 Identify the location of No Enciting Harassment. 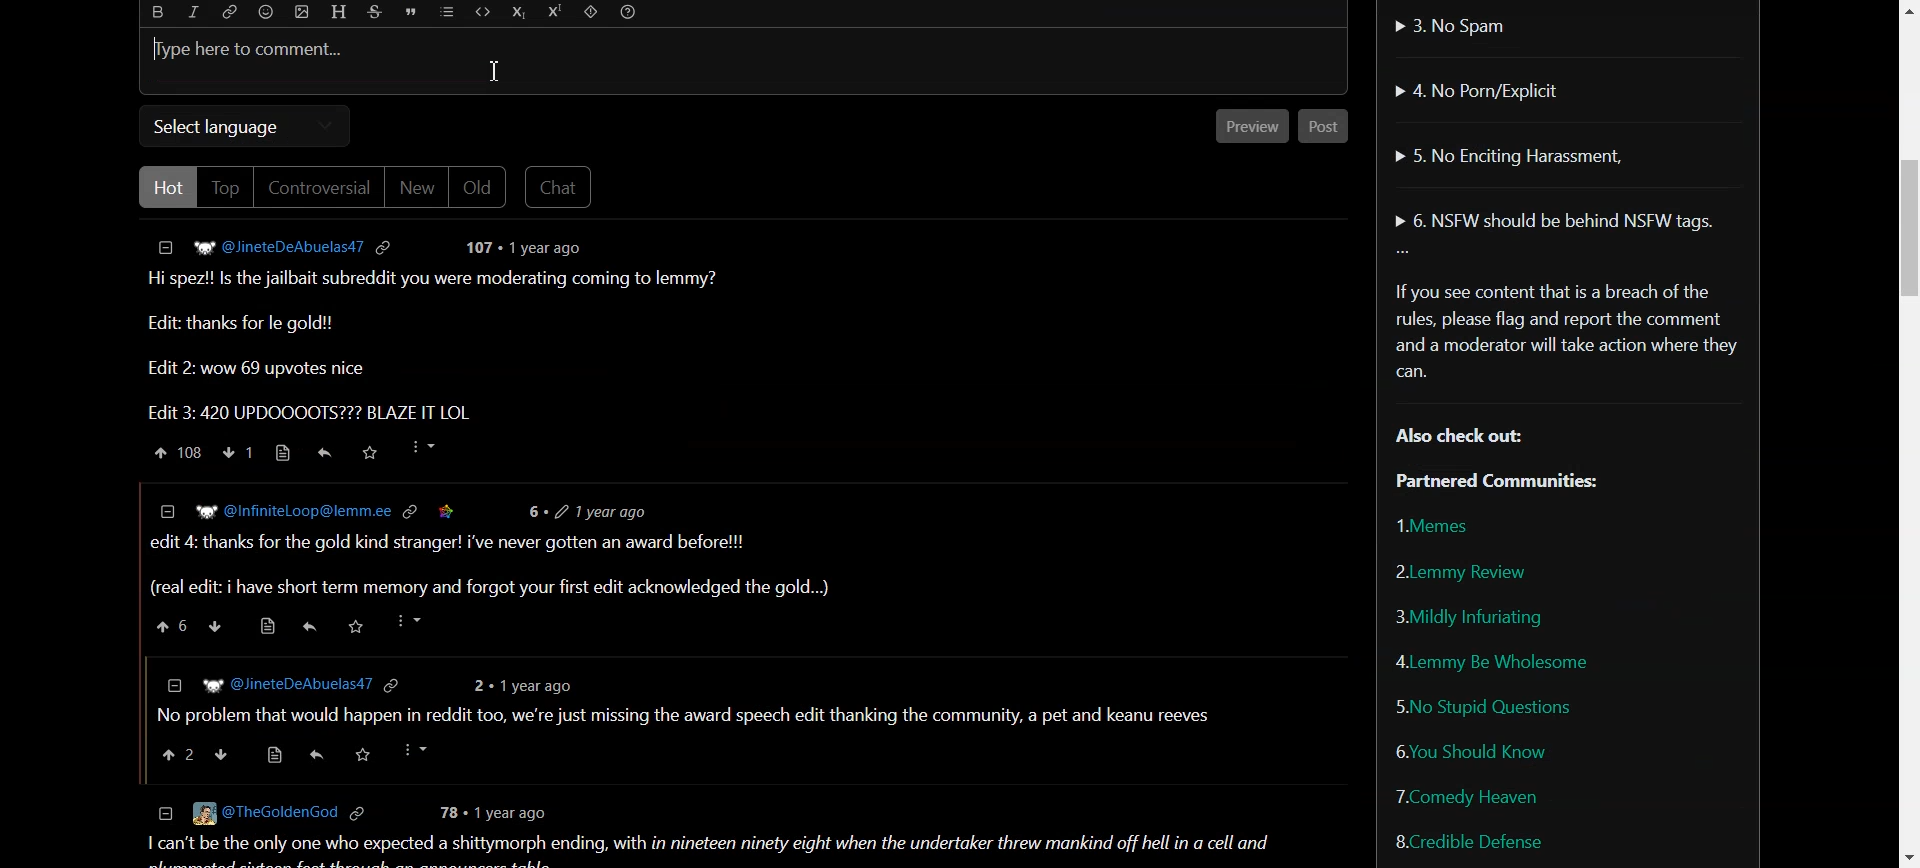
(1509, 153).